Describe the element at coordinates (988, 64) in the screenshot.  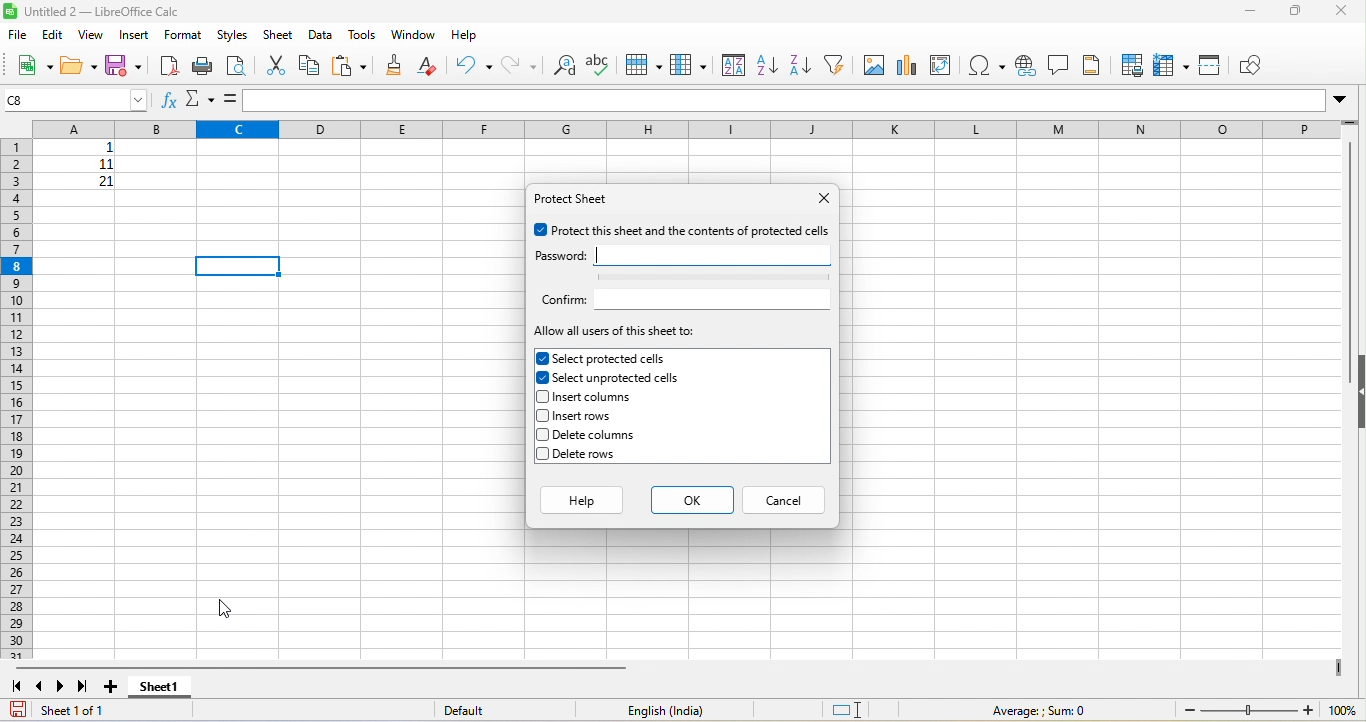
I see `special characters` at that location.